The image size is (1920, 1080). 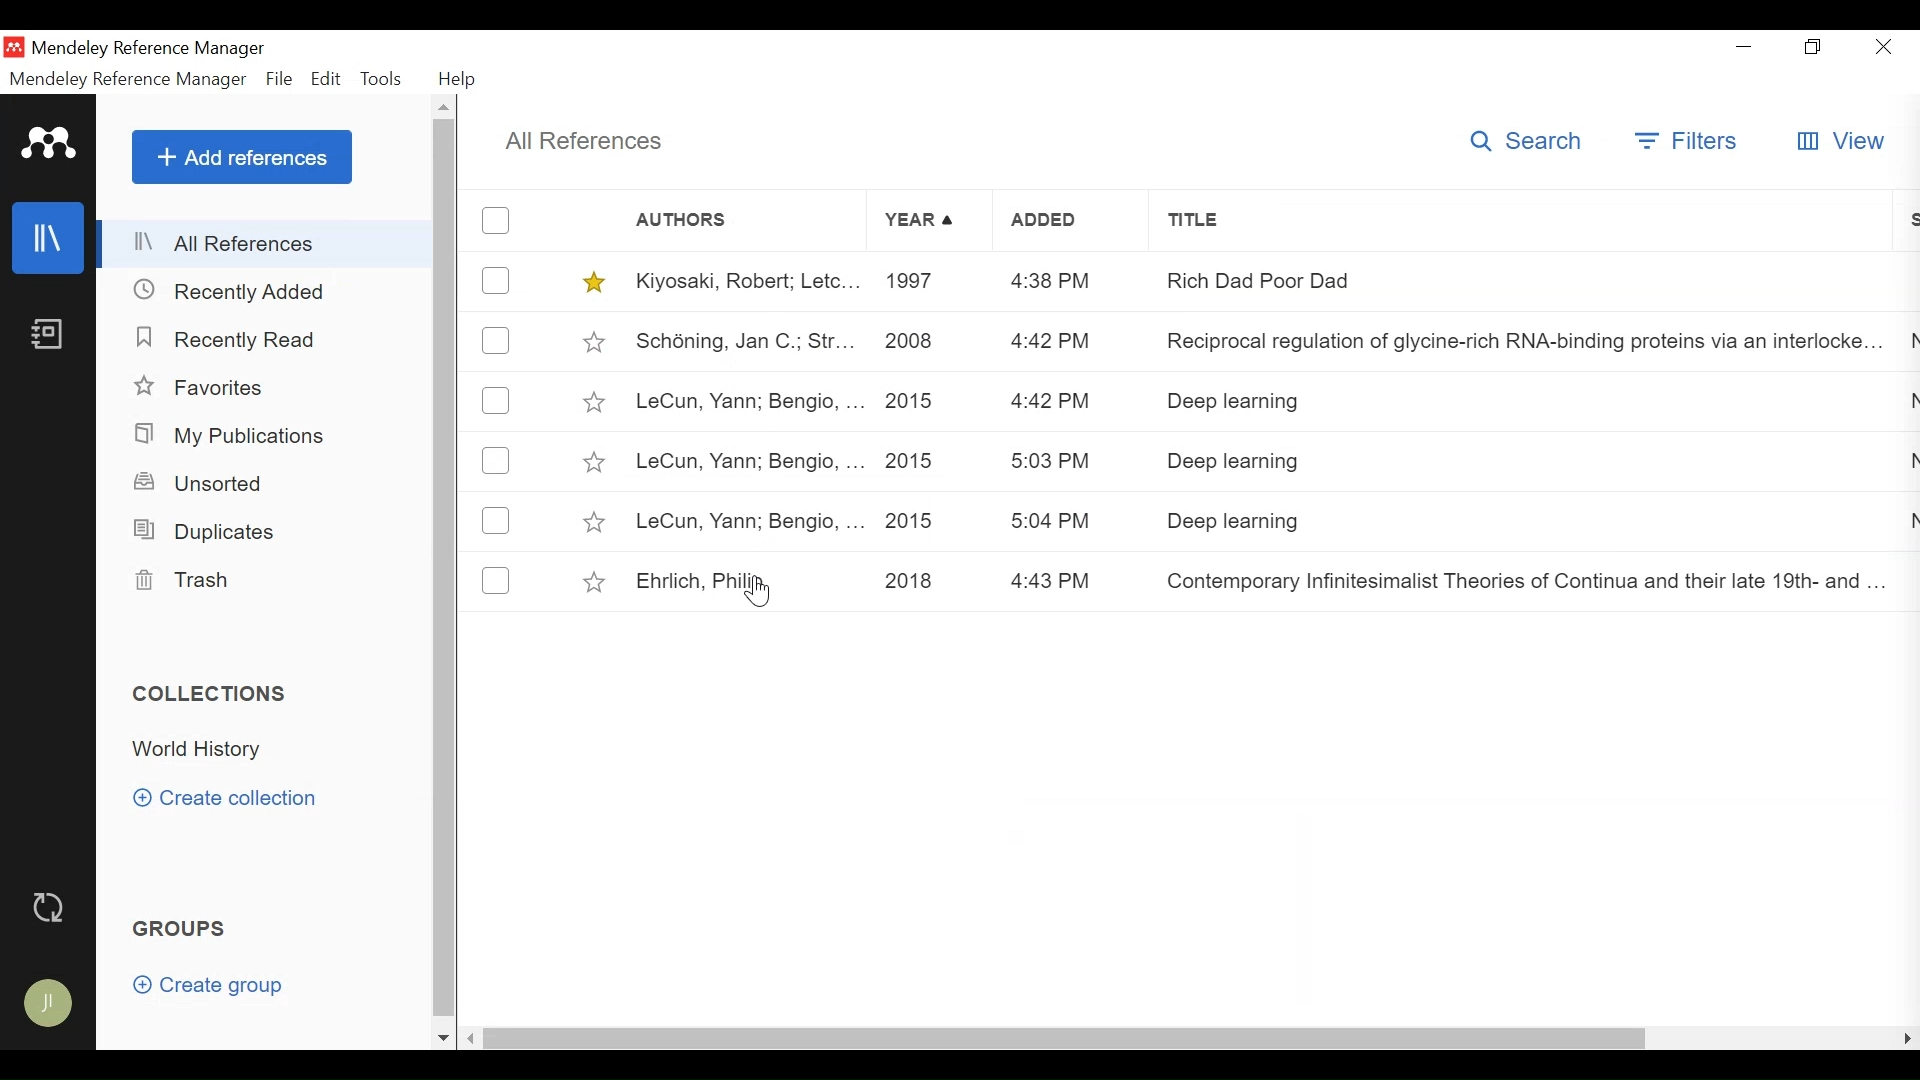 What do you see at coordinates (1907, 1037) in the screenshot?
I see `scroll right` at bounding box center [1907, 1037].